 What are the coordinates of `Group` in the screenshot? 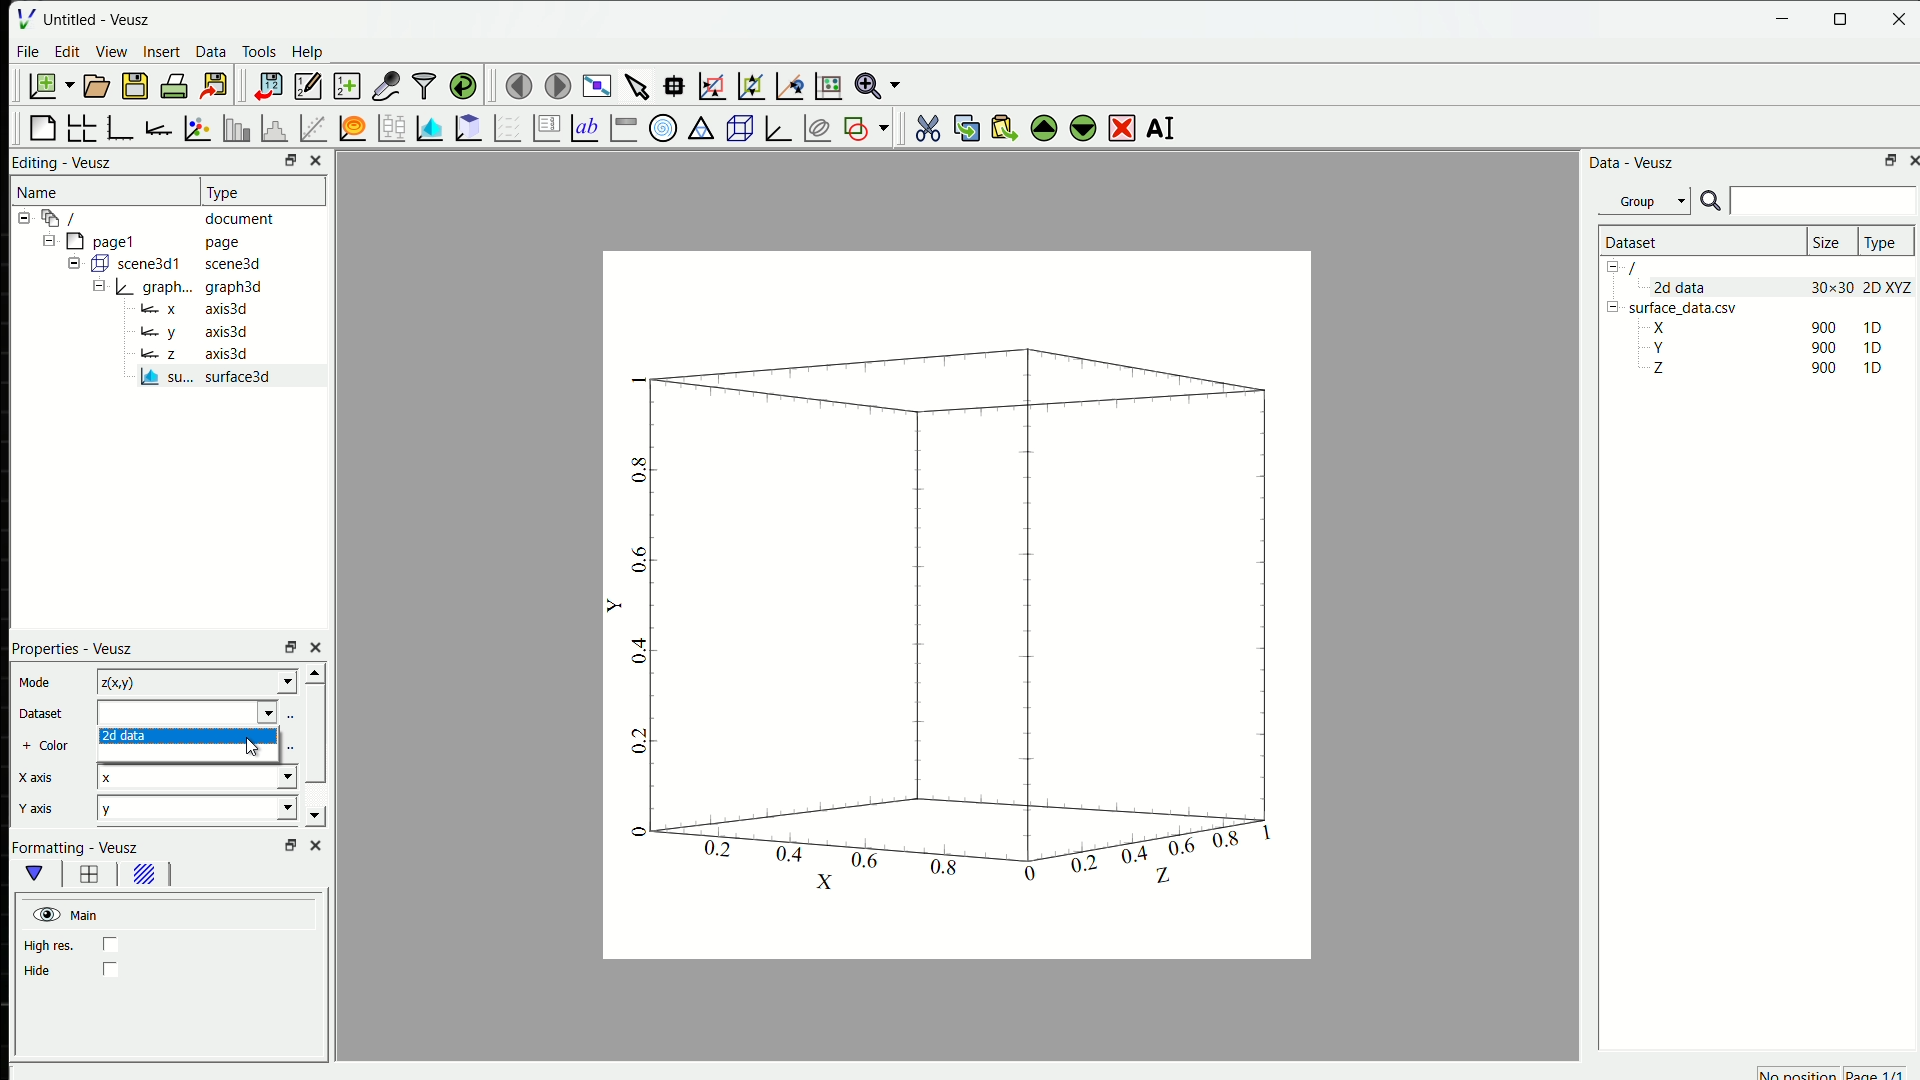 It's located at (1644, 201).